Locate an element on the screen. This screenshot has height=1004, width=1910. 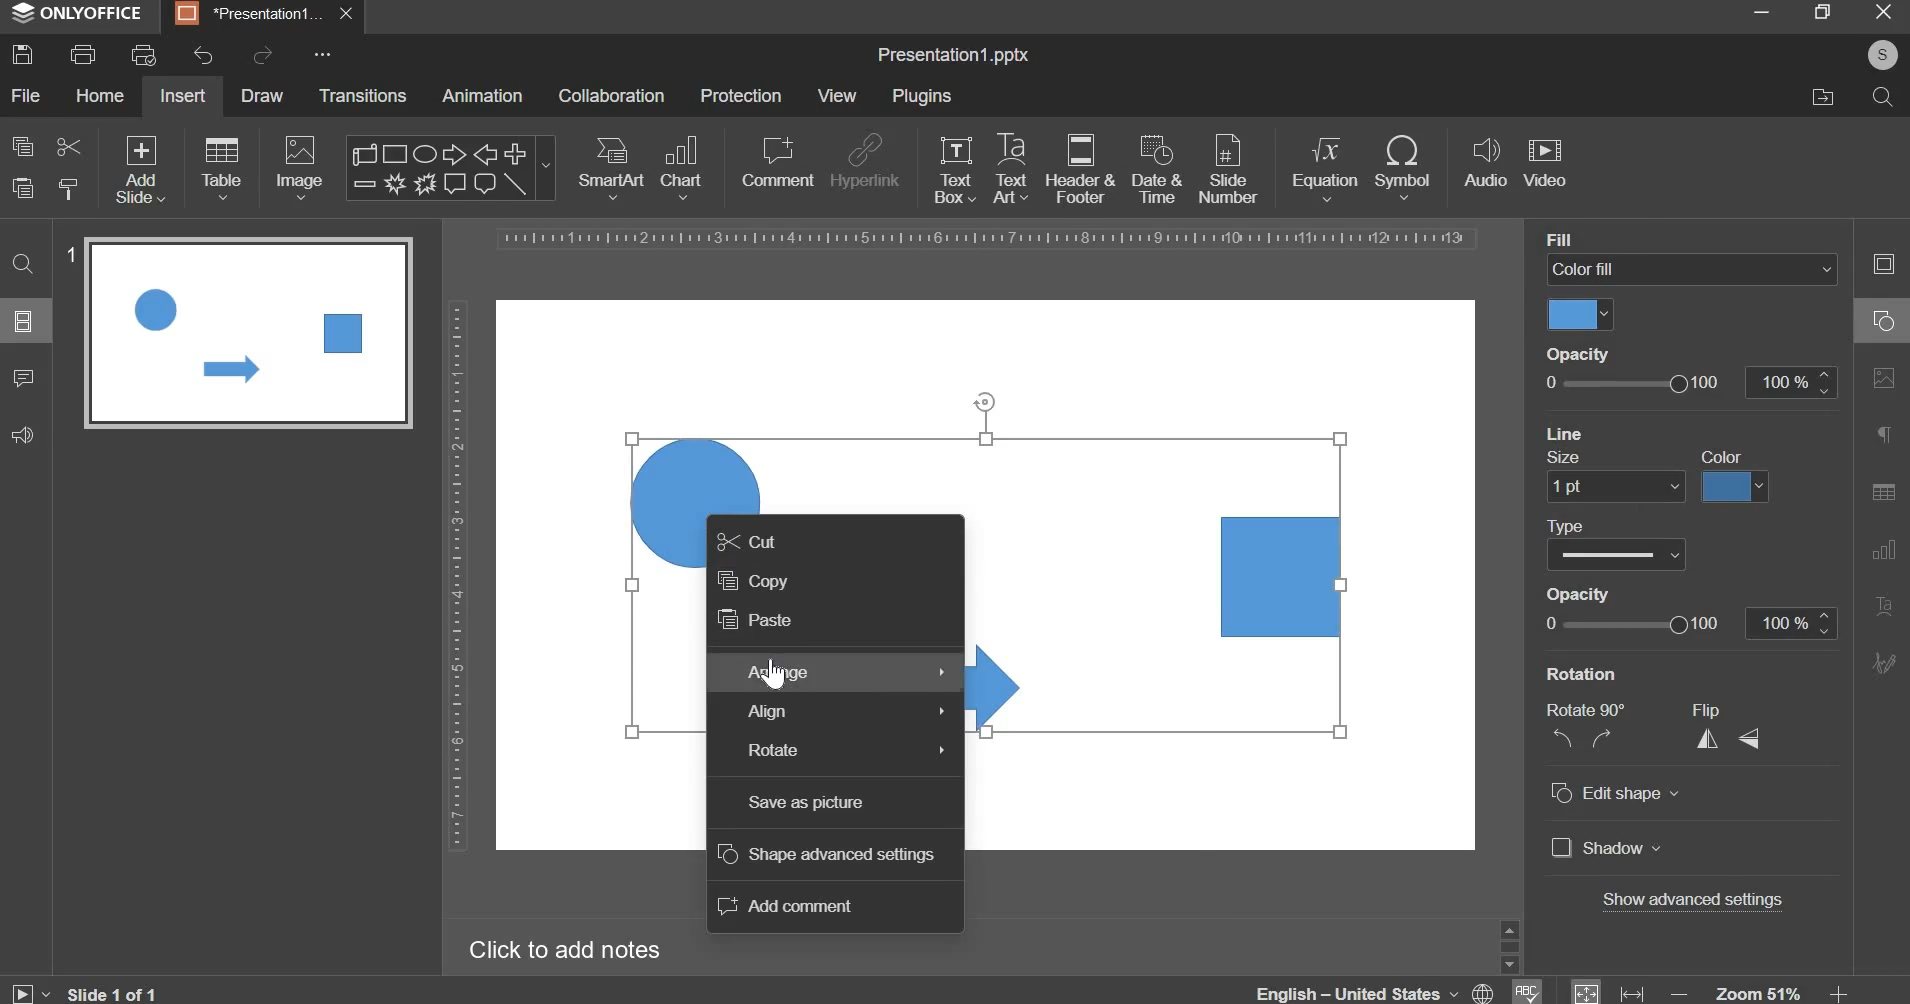
copy is located at coordinates (23, 146).